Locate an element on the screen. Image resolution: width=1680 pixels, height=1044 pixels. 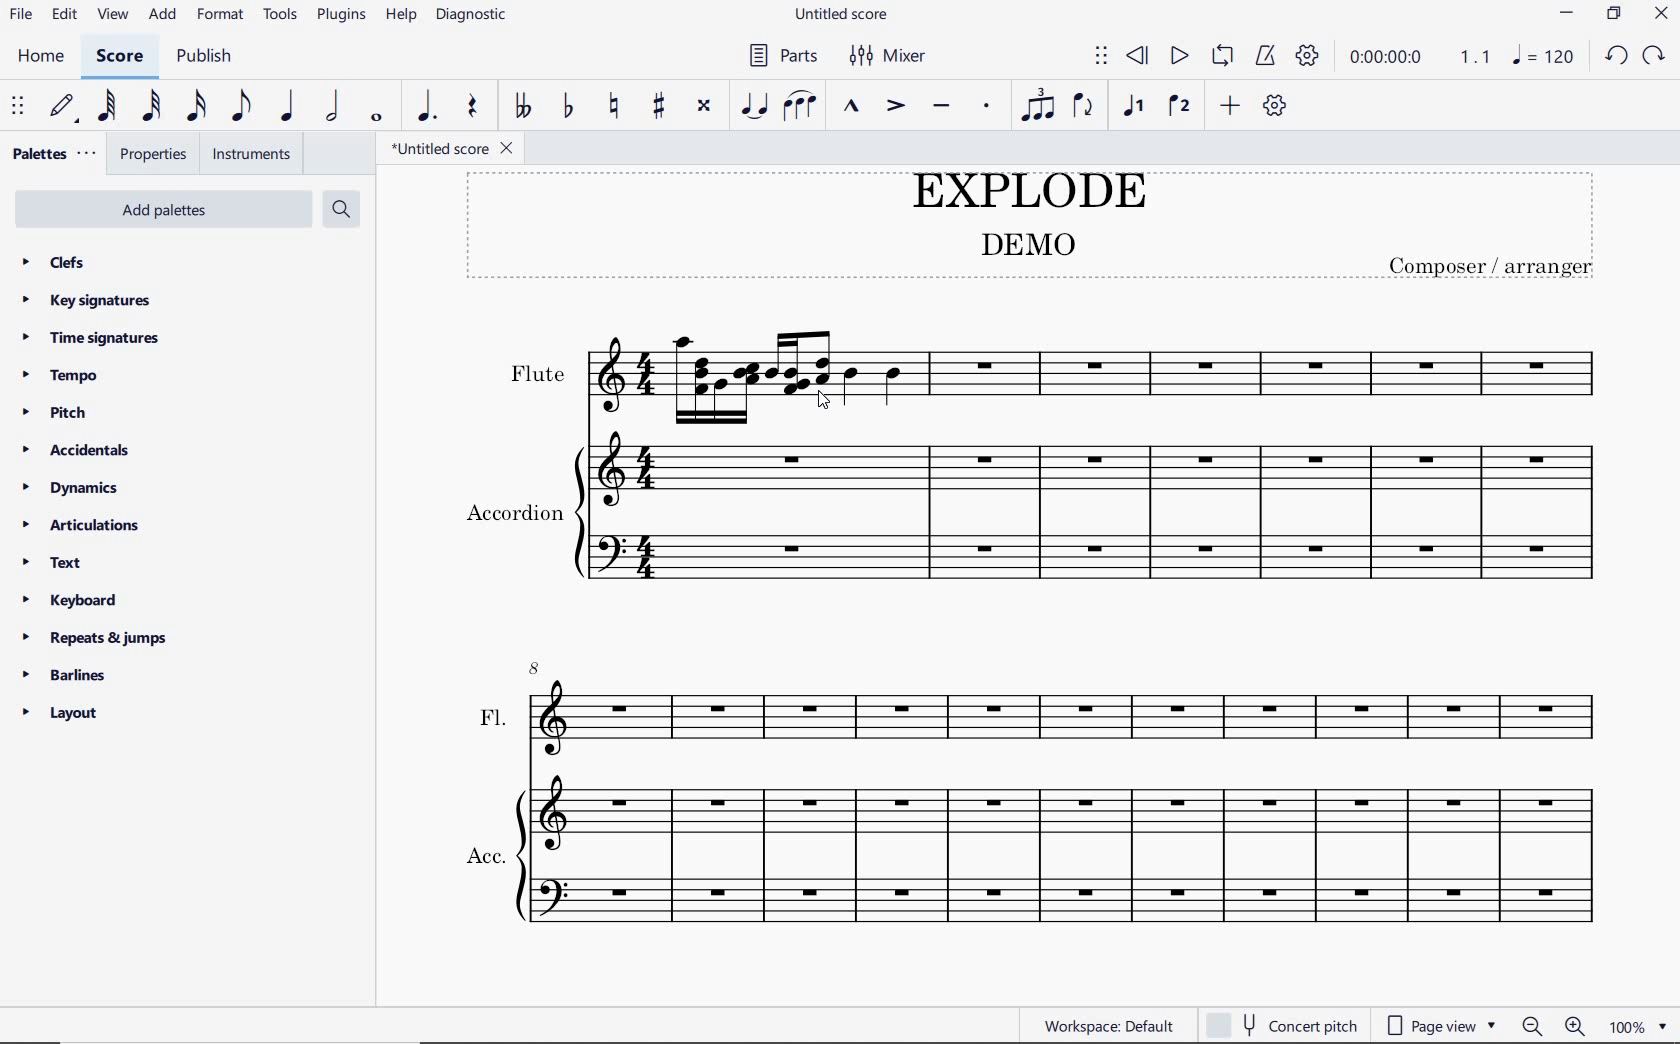
close is located at coordinates (1658, 13).